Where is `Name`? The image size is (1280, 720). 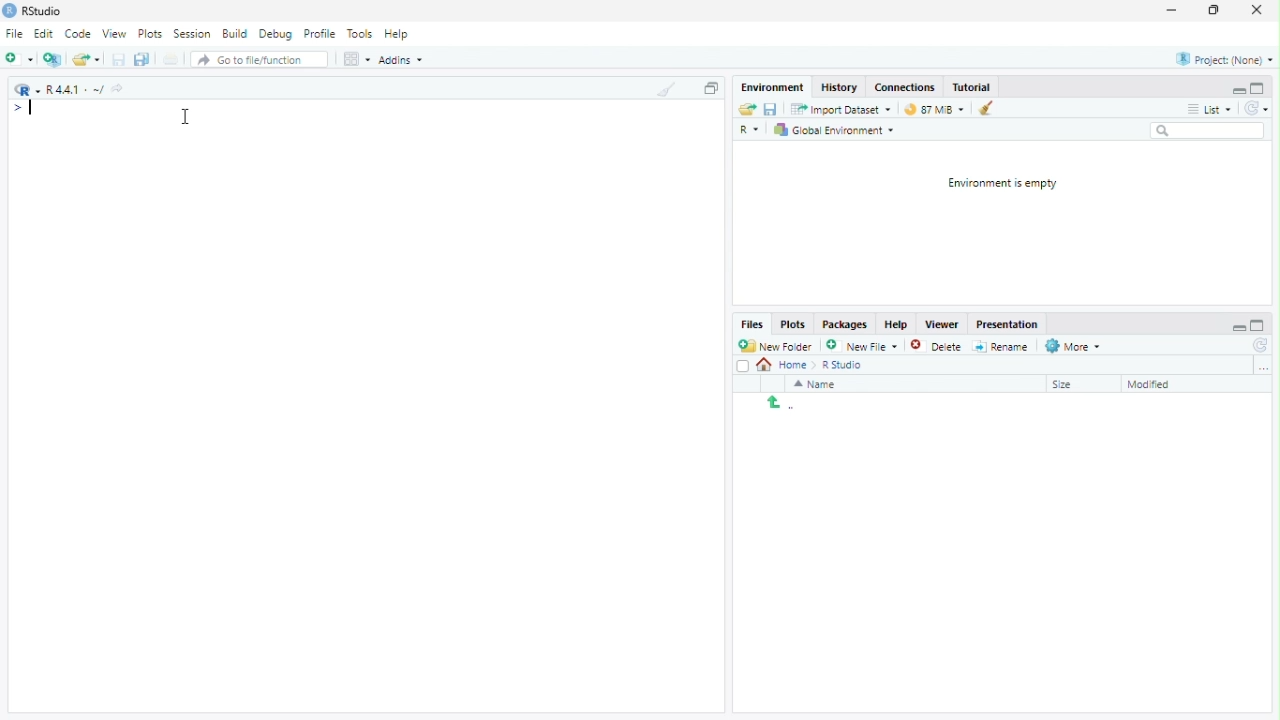 Name is located at coordinates (817, 384).